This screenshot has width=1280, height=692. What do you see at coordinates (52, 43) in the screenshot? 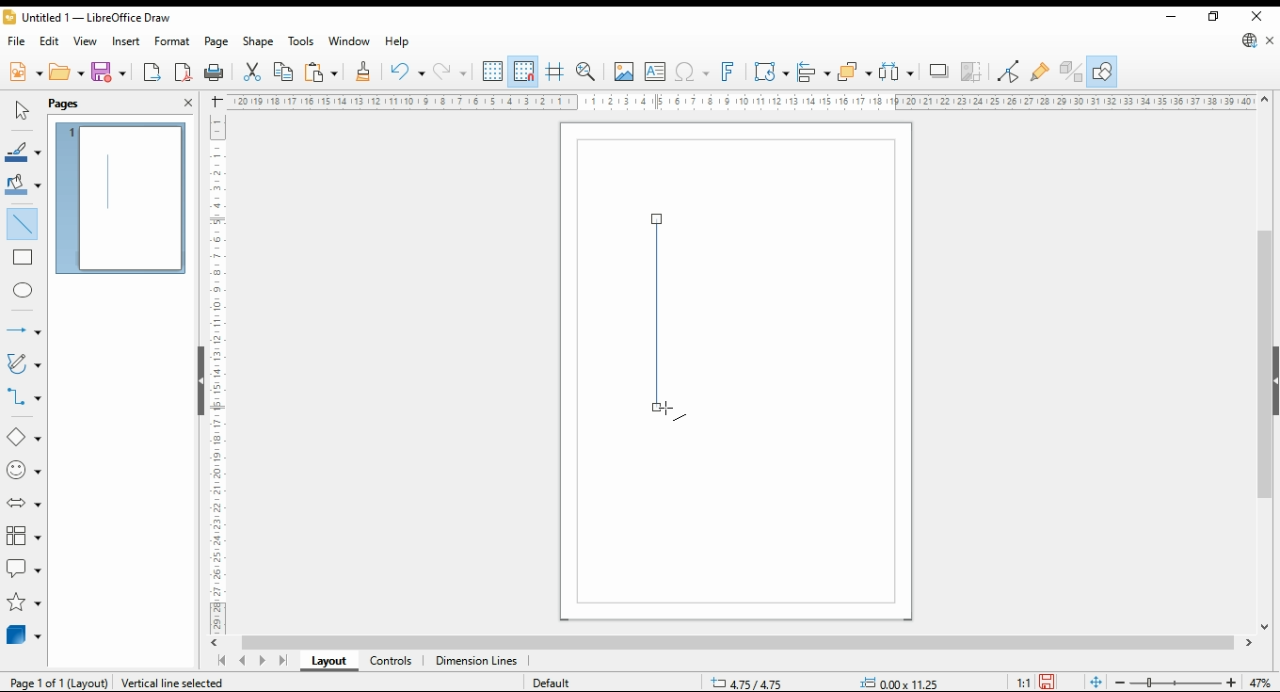
I see `edit` at bounding box center [52, 43].